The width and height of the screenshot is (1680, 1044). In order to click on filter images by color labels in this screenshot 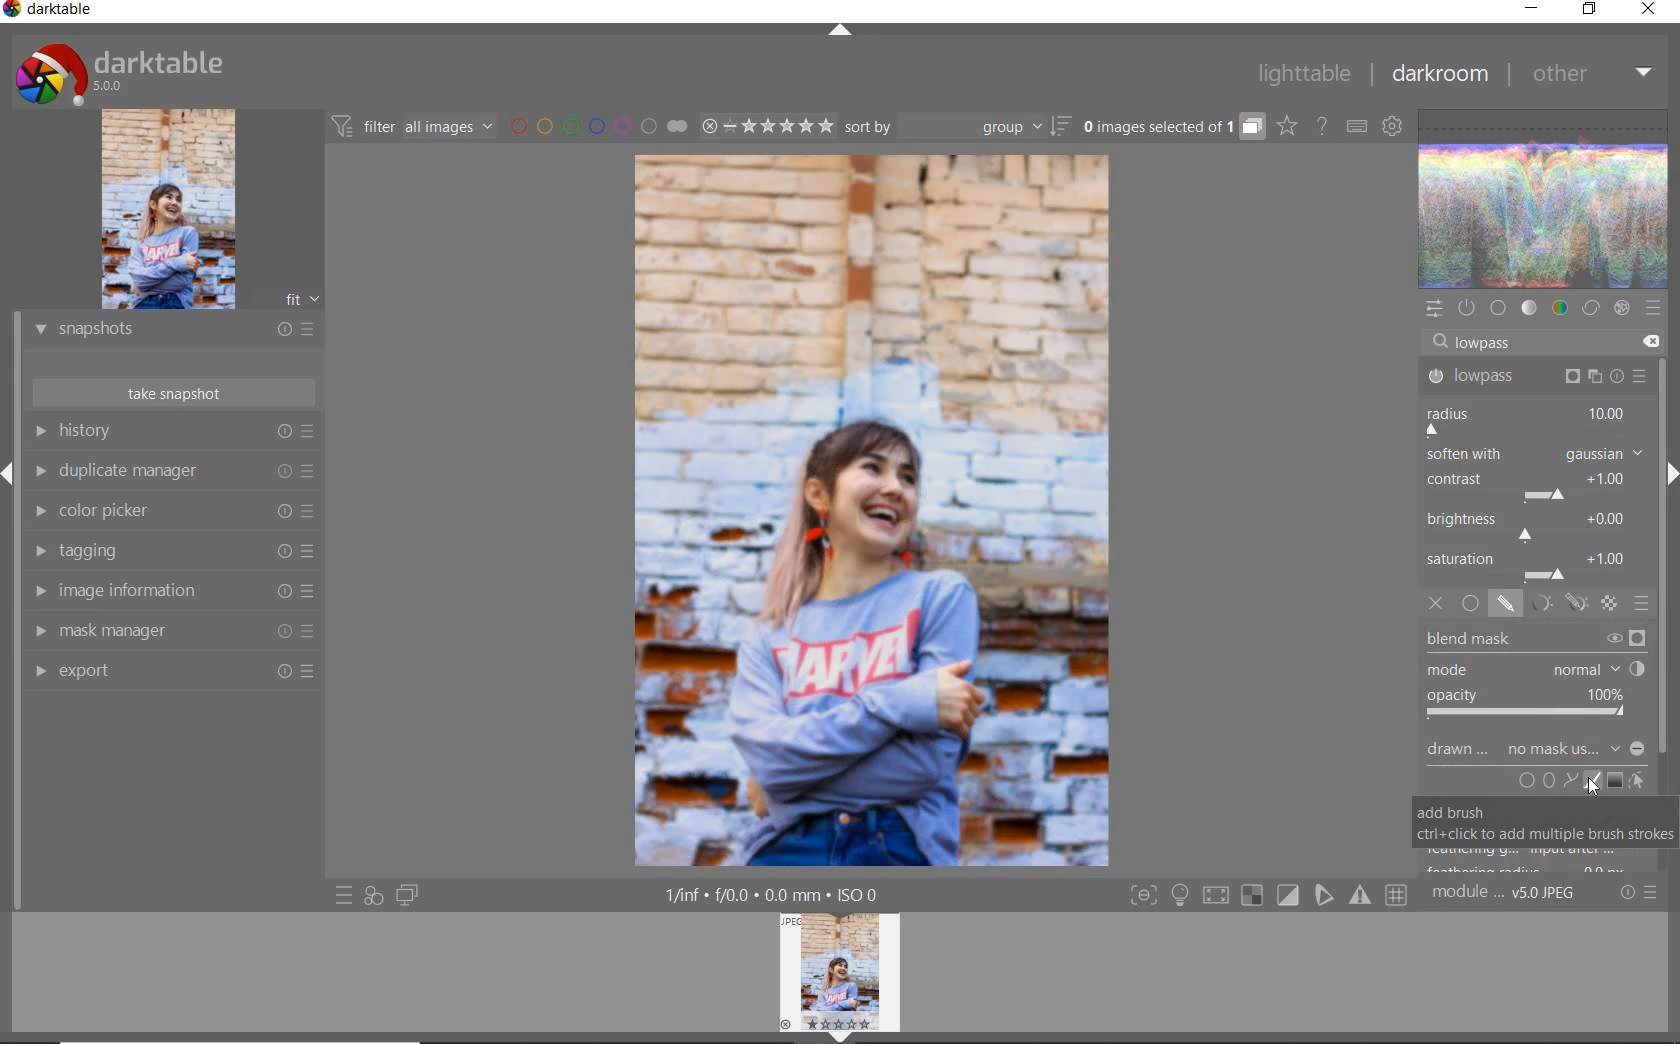, I will do `click(598, 127)`.